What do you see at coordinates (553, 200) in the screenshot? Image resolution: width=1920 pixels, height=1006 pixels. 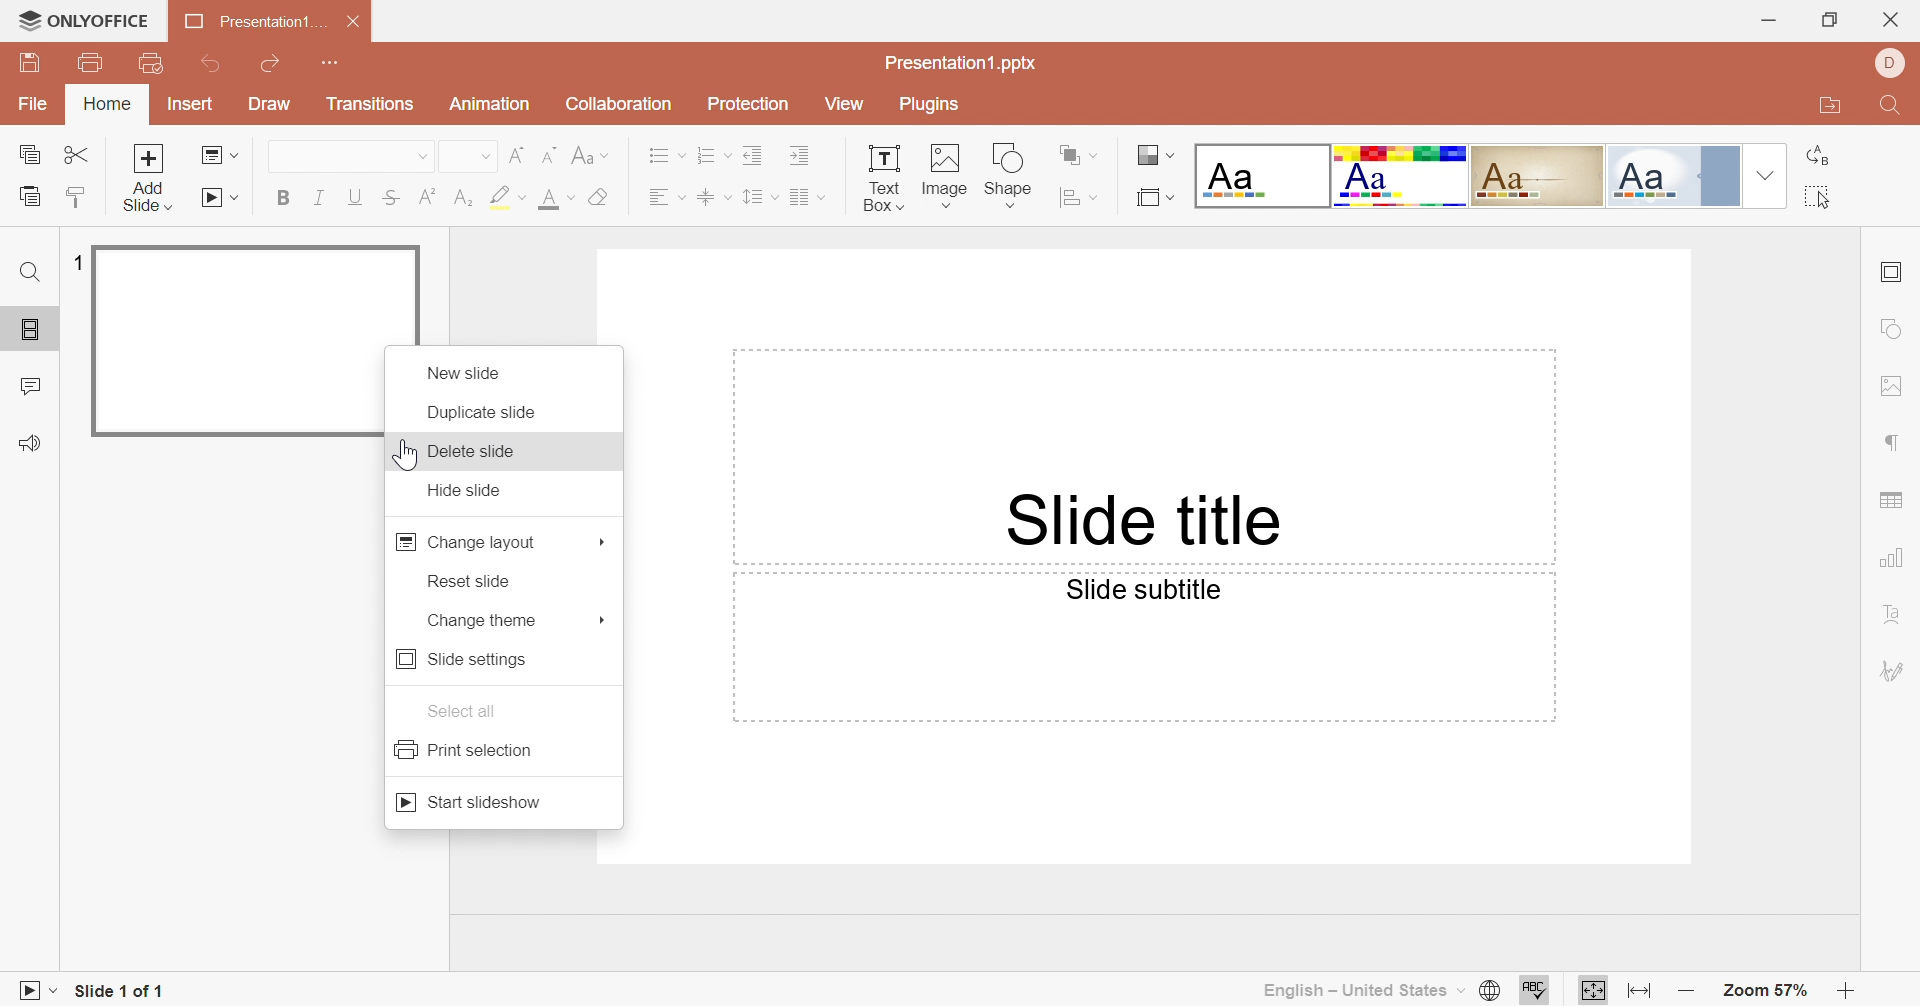 I see `Font color` at bounding box center [553, 200].